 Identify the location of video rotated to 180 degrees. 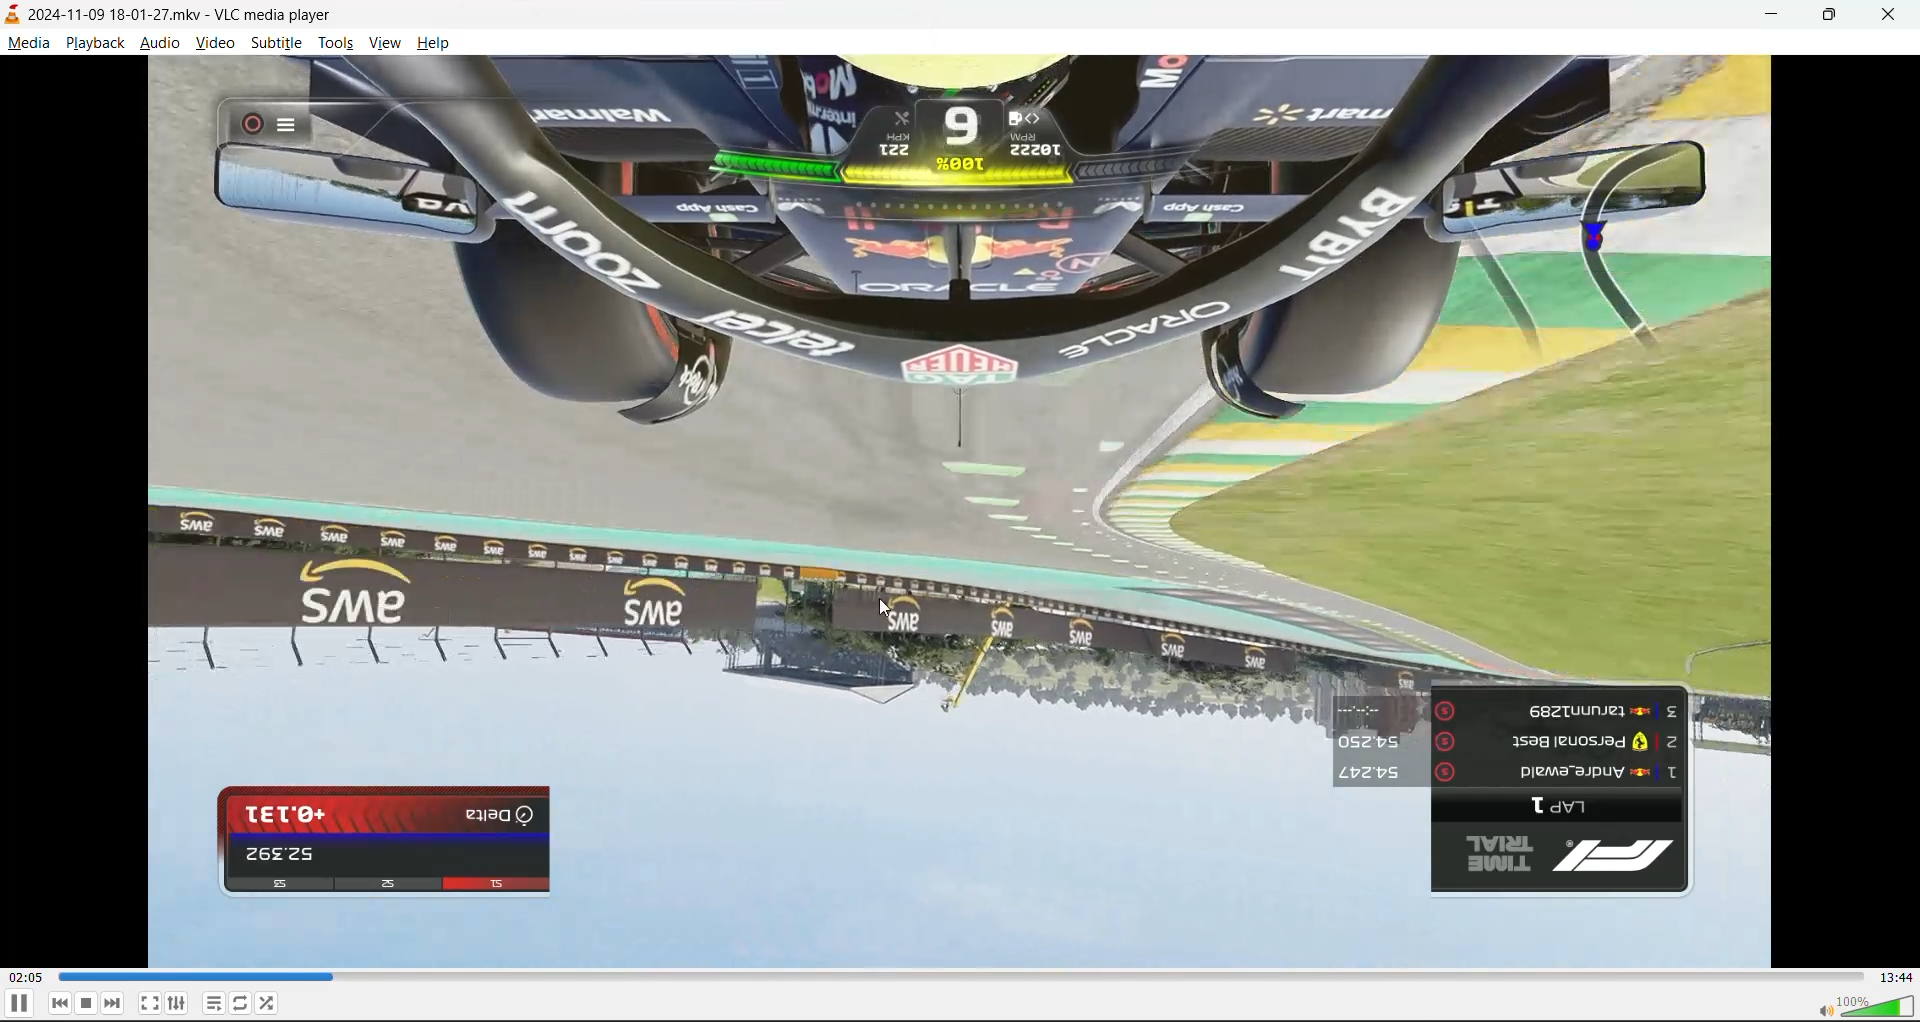
(969, 515).